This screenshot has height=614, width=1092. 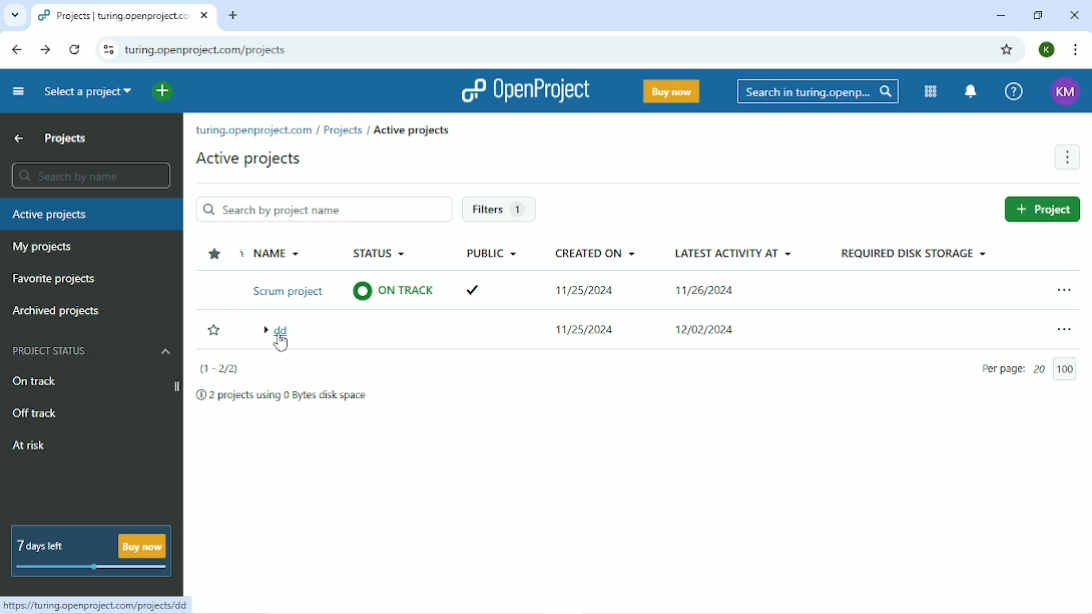 I want to click on Close, so click(x=1074, y=15).